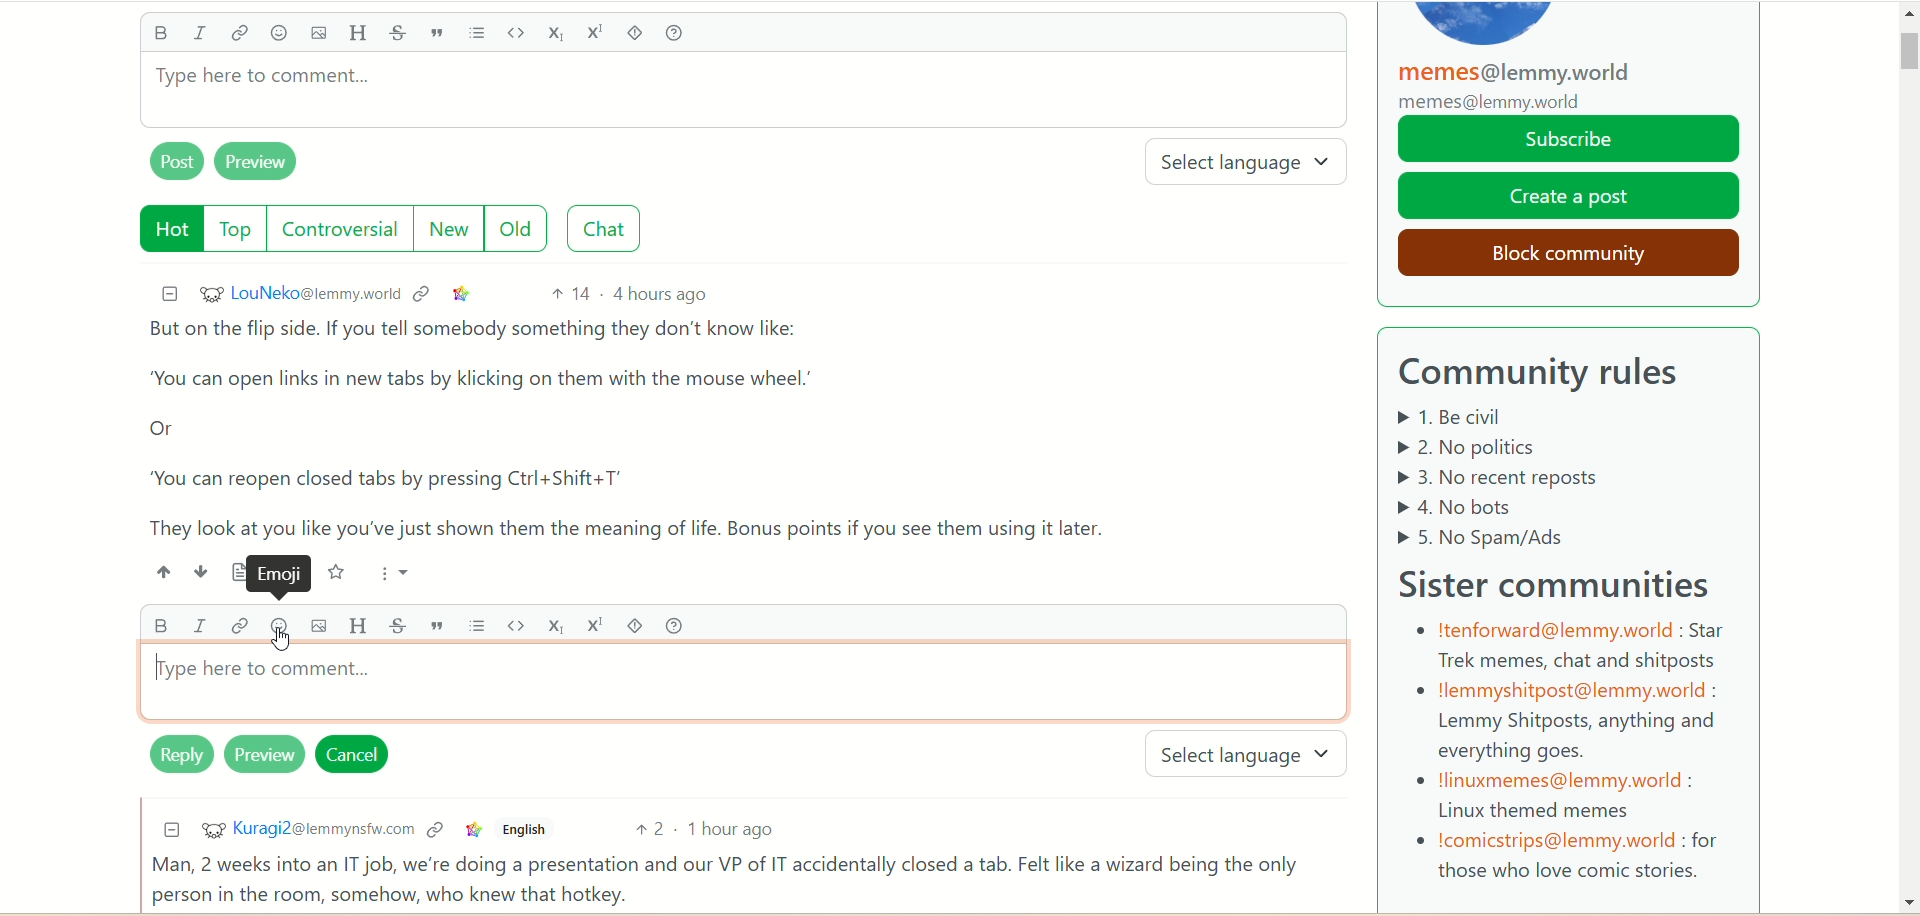  Describe the element at coordinates (638, 35) in the screenshot. I see `spoiler` at that location.